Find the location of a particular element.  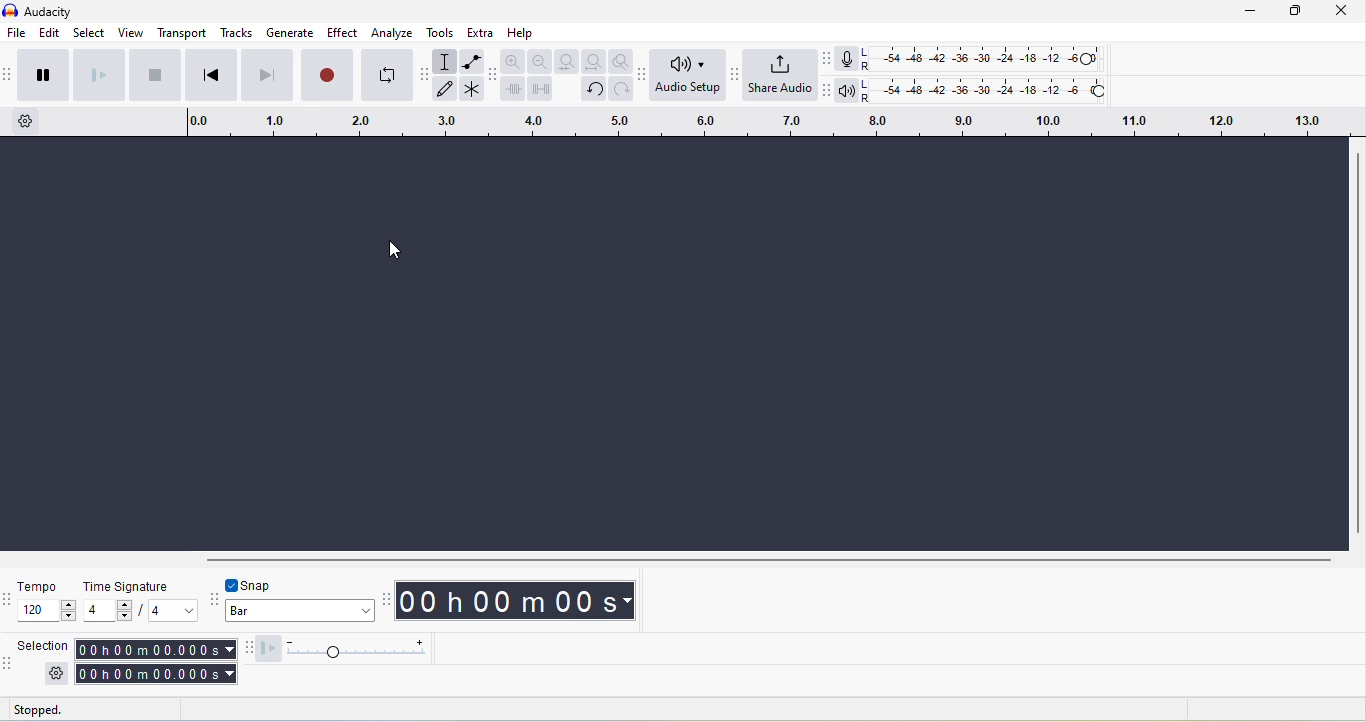

extra is located at coordinates (479, 32).